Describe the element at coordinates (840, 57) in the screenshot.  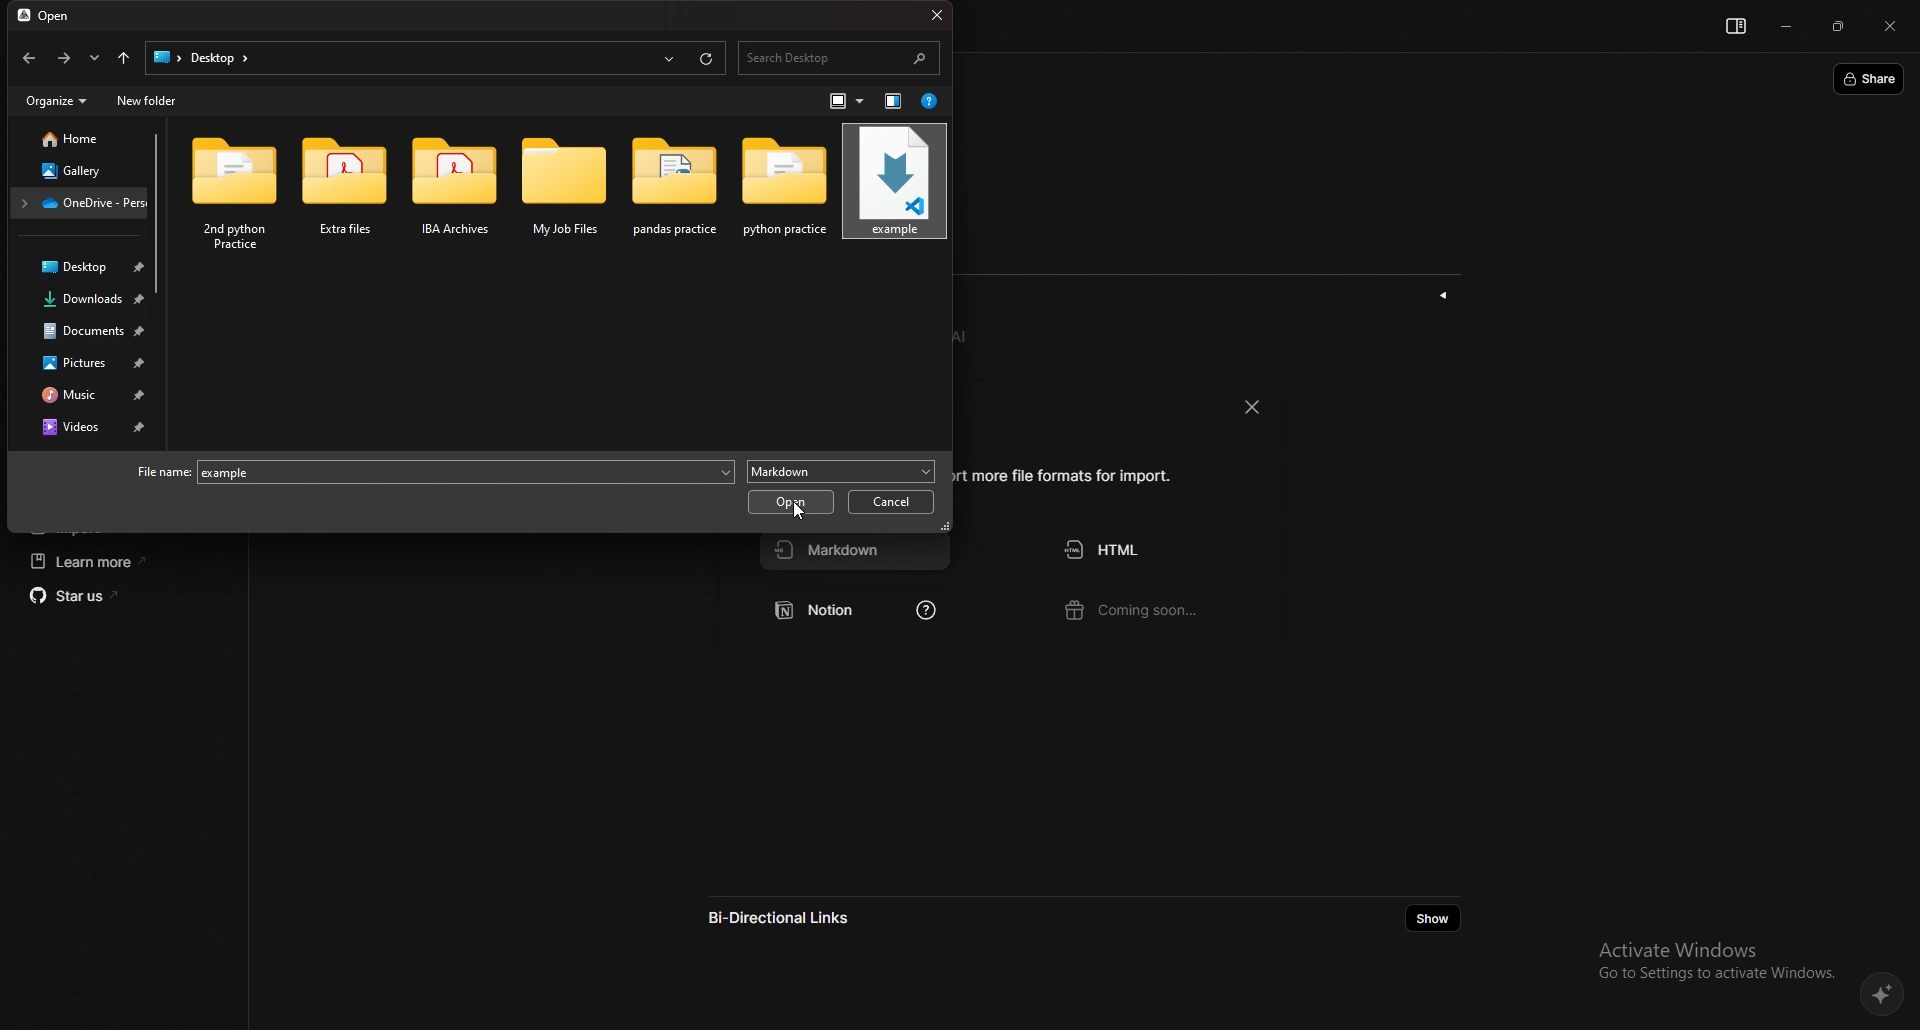
I see `search bar` at that location.